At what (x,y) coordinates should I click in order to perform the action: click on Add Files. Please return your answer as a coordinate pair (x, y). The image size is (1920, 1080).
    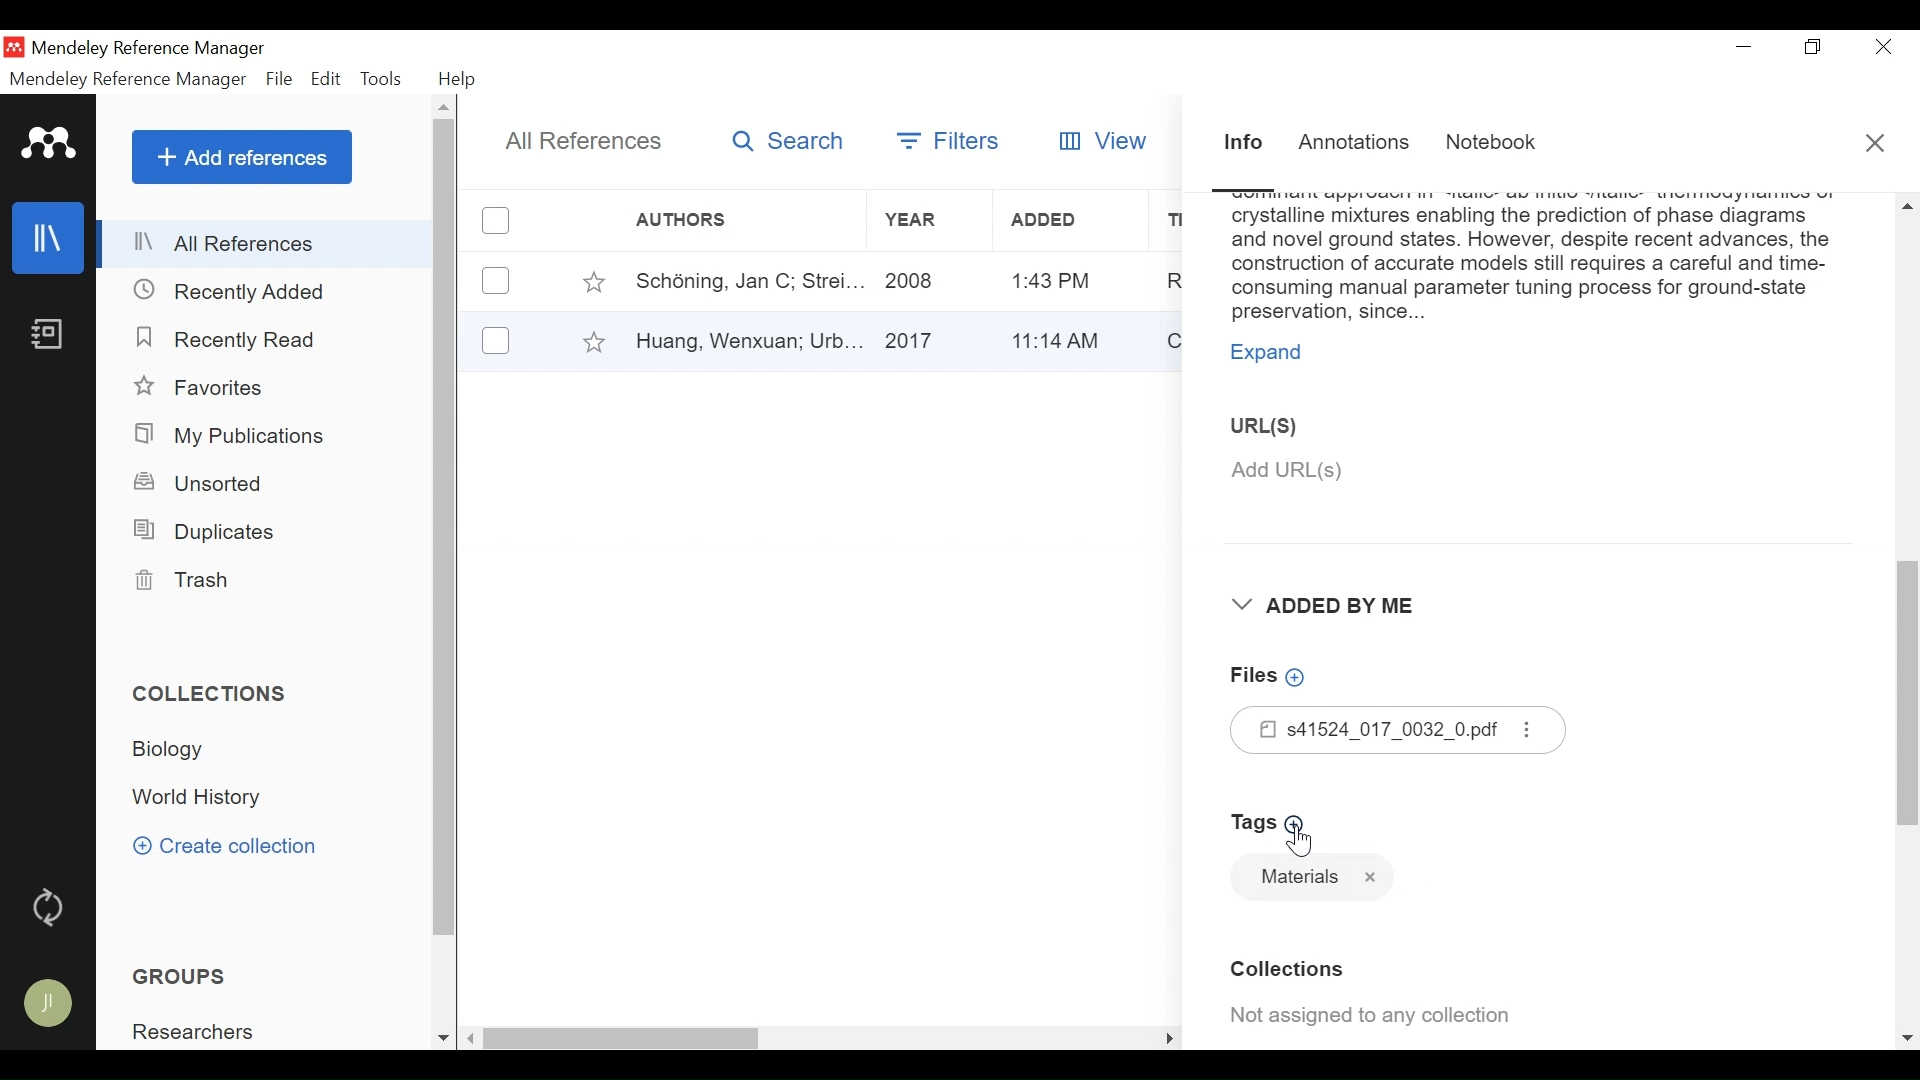
    Looking at the image, I should click on (1271, 676).